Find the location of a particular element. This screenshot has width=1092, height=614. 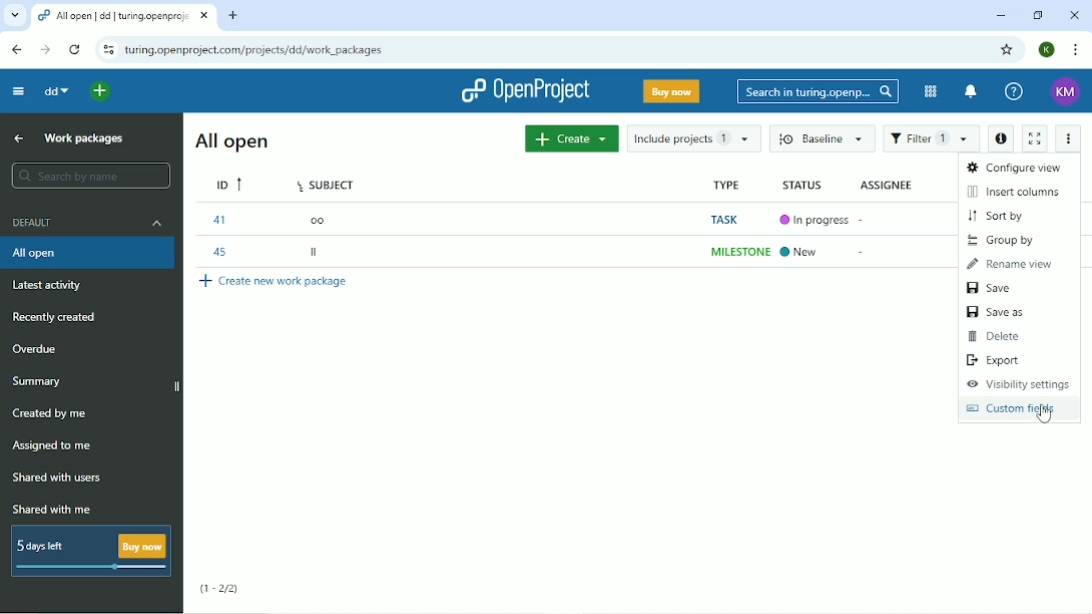

Restore down is located at coordinates (1041, 16).